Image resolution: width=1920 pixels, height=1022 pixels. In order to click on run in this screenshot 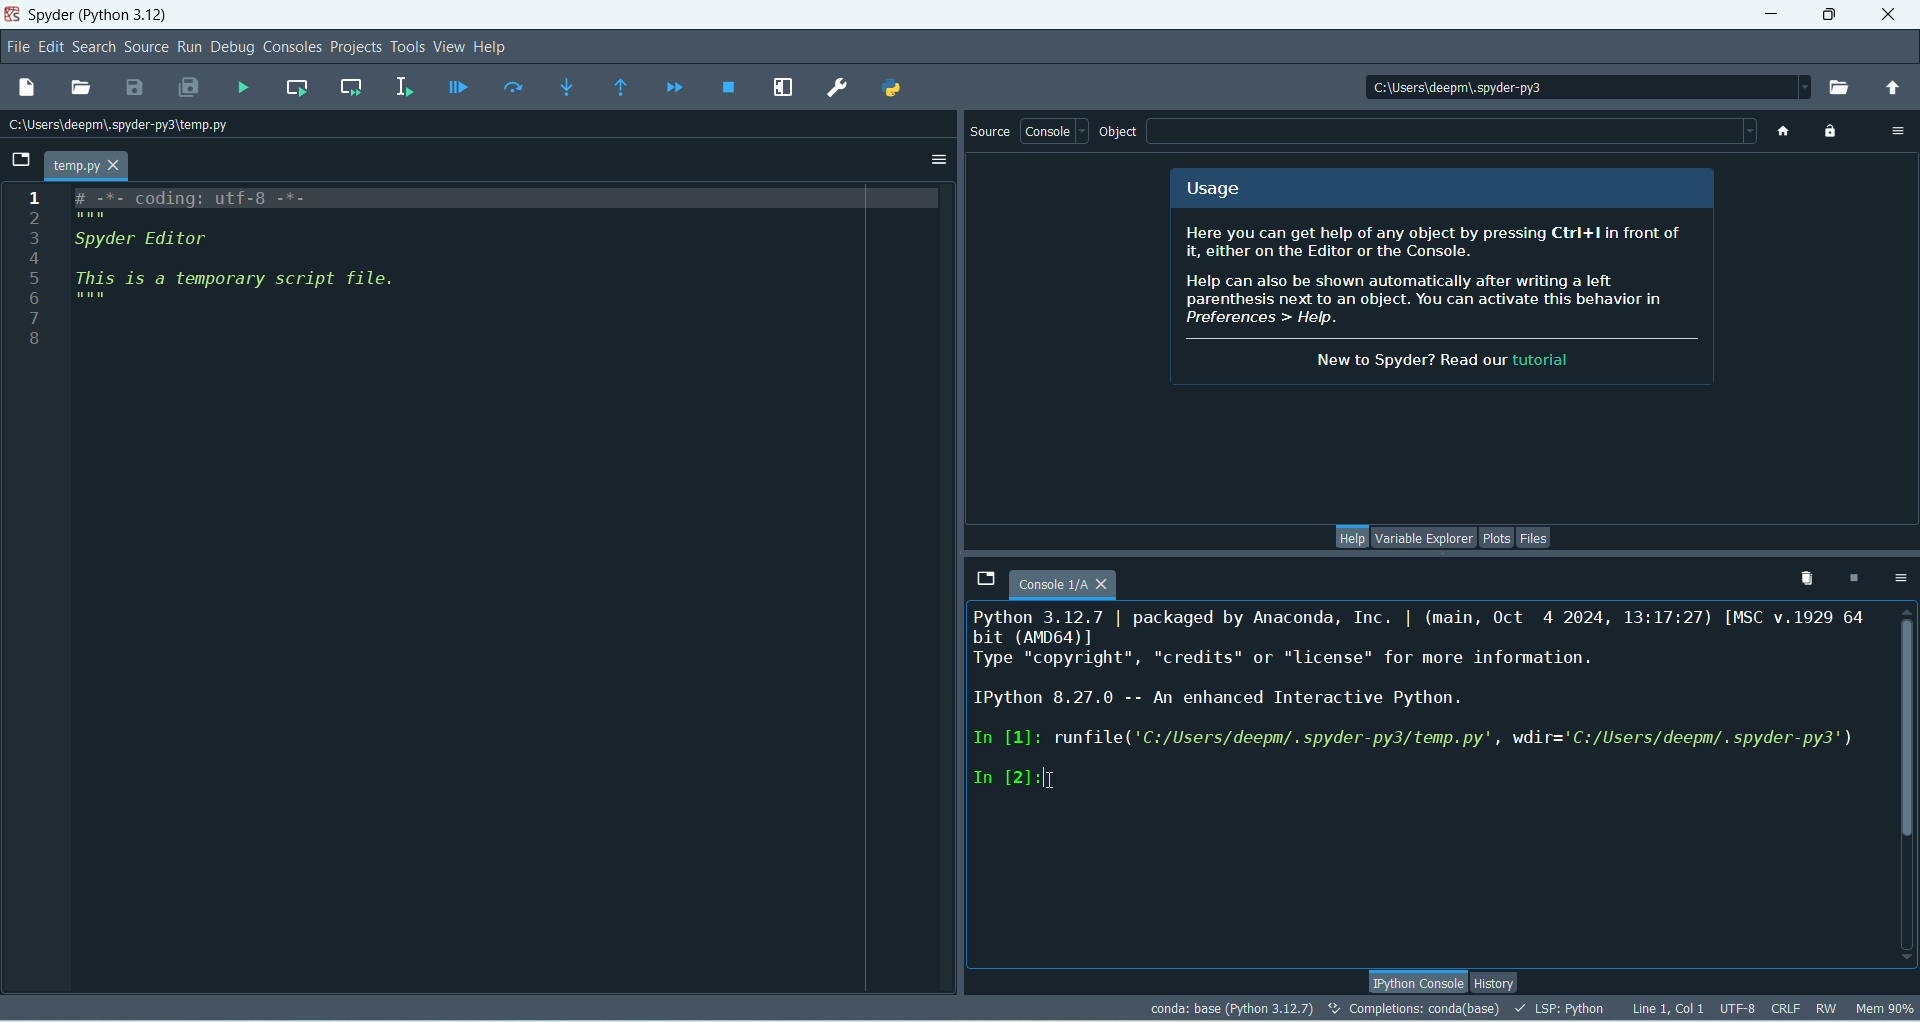, I will do `click(188, 47)`.